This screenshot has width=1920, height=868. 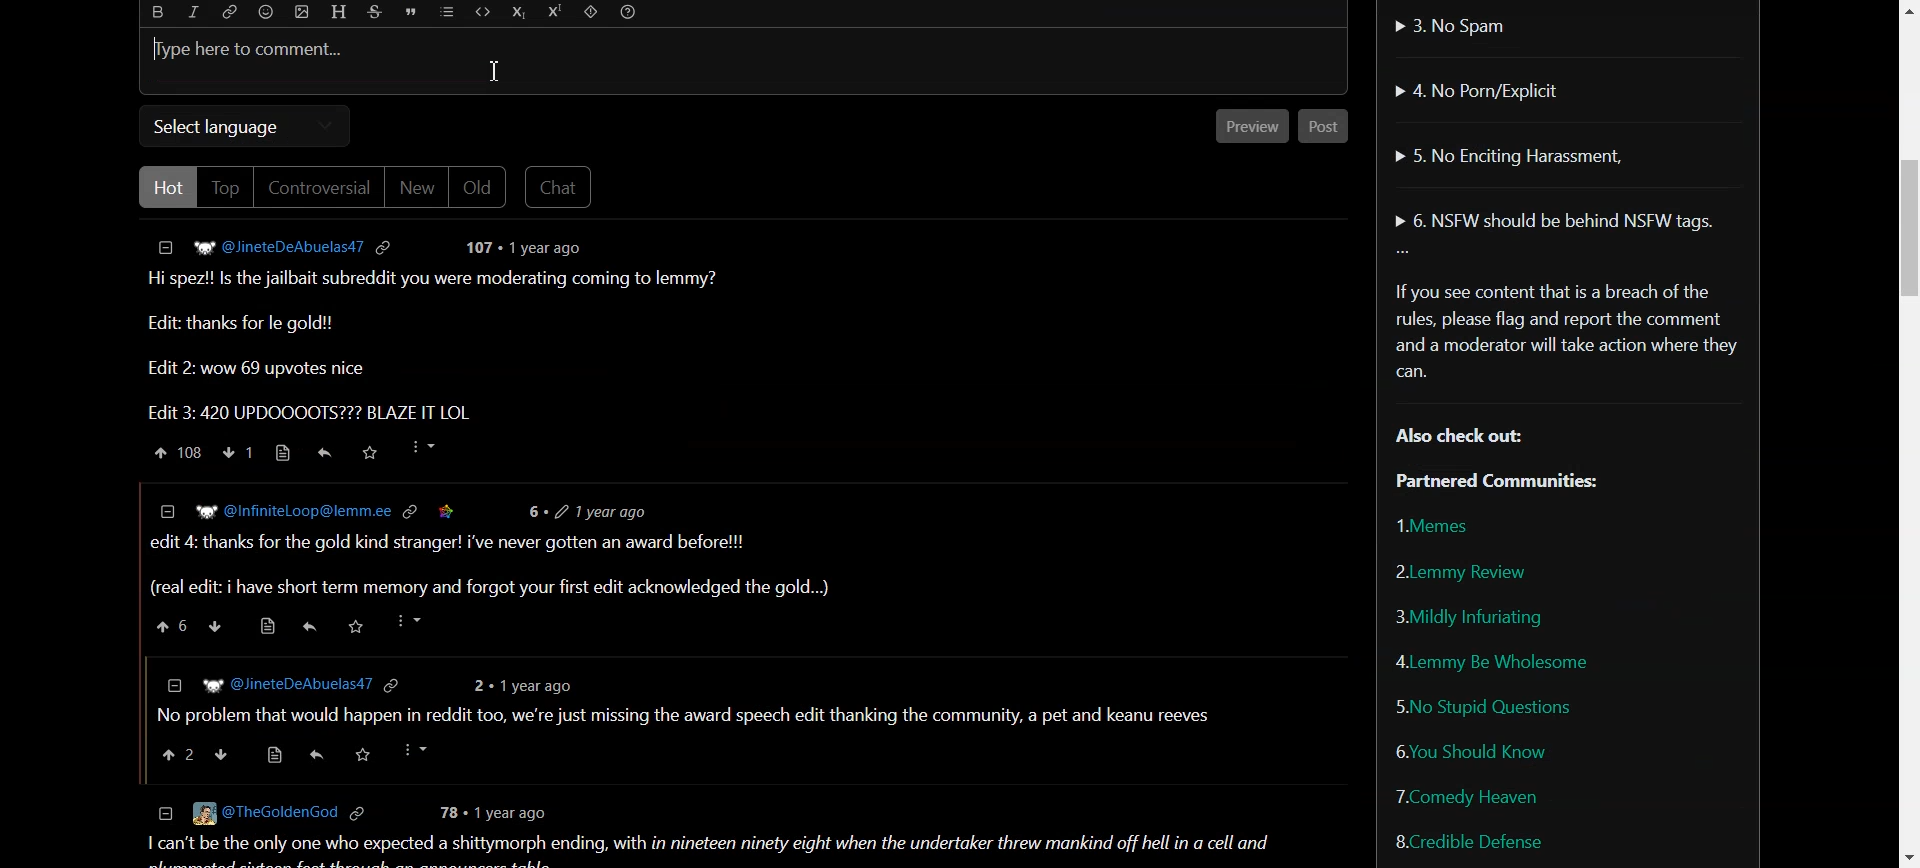 What do you see at coordinates (231, 12) in the screenshot?
I see `Hyperlink` at bounding box center [231, 12].